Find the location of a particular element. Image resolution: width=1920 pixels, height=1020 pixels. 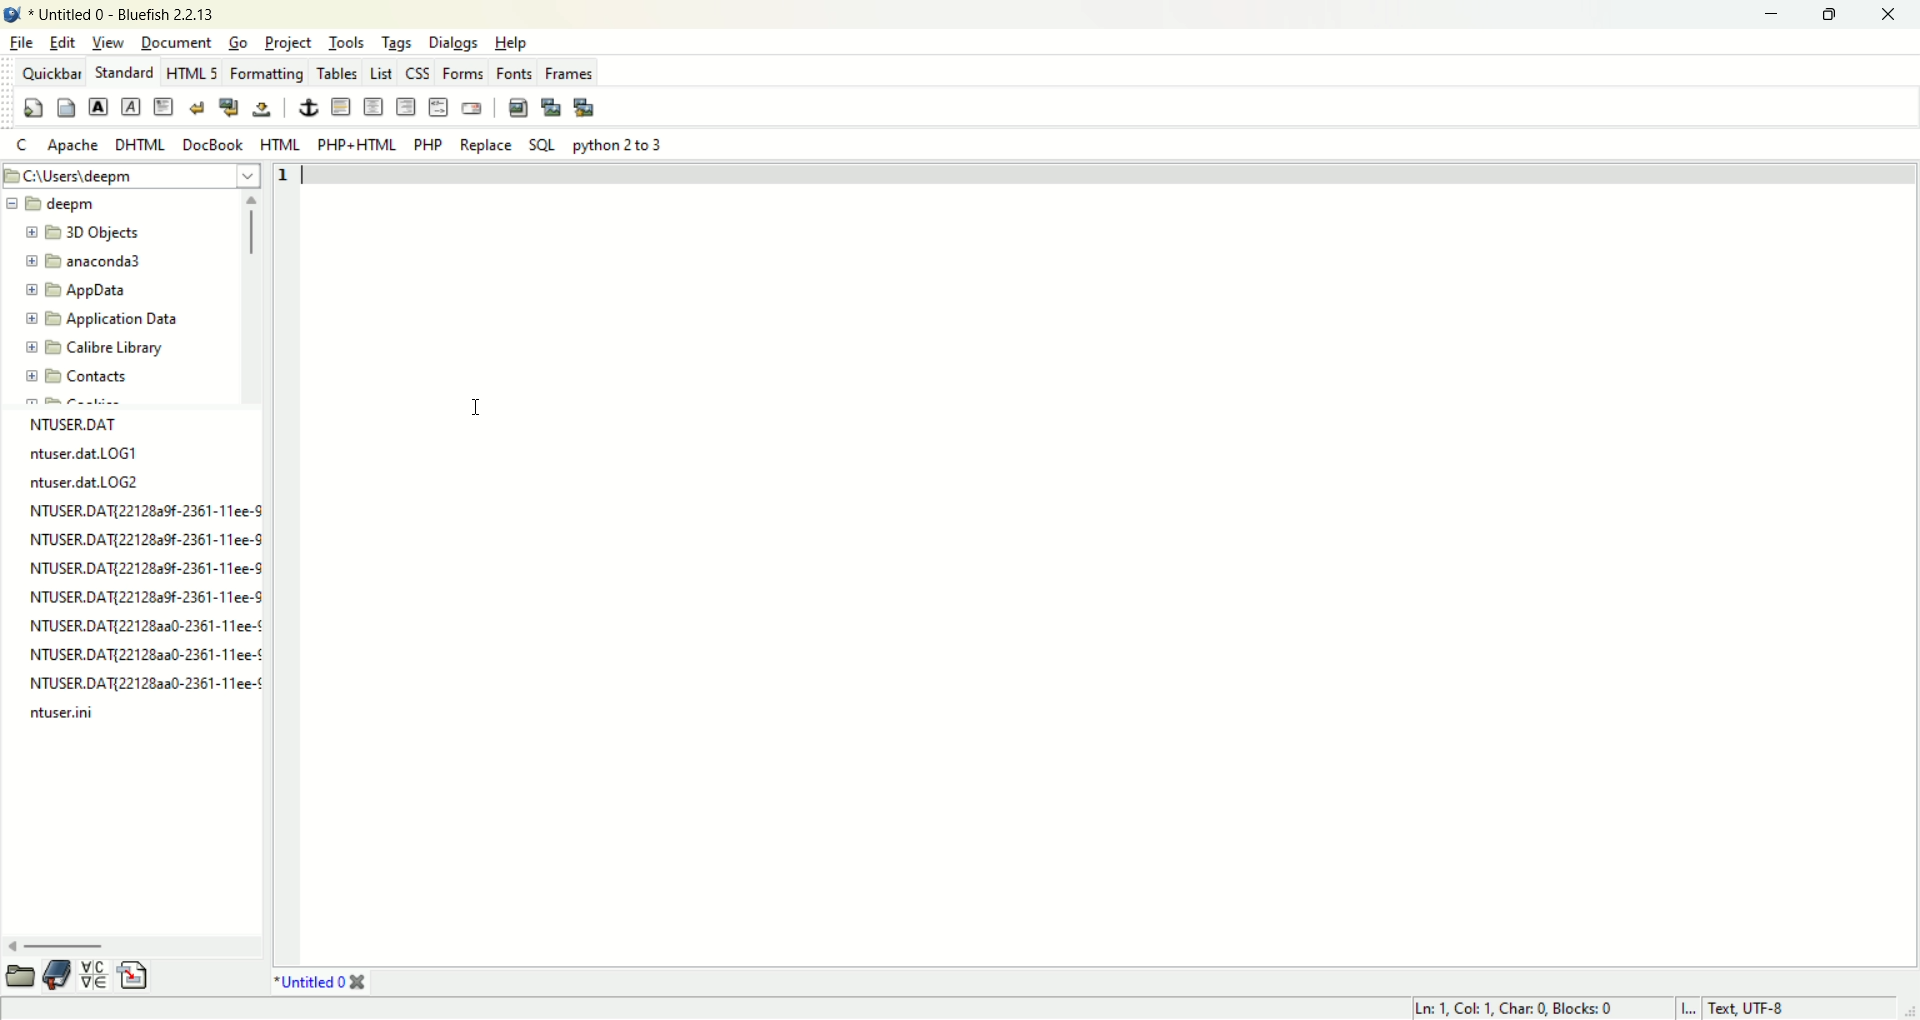

dialogs is located at coordinates (458, 43).